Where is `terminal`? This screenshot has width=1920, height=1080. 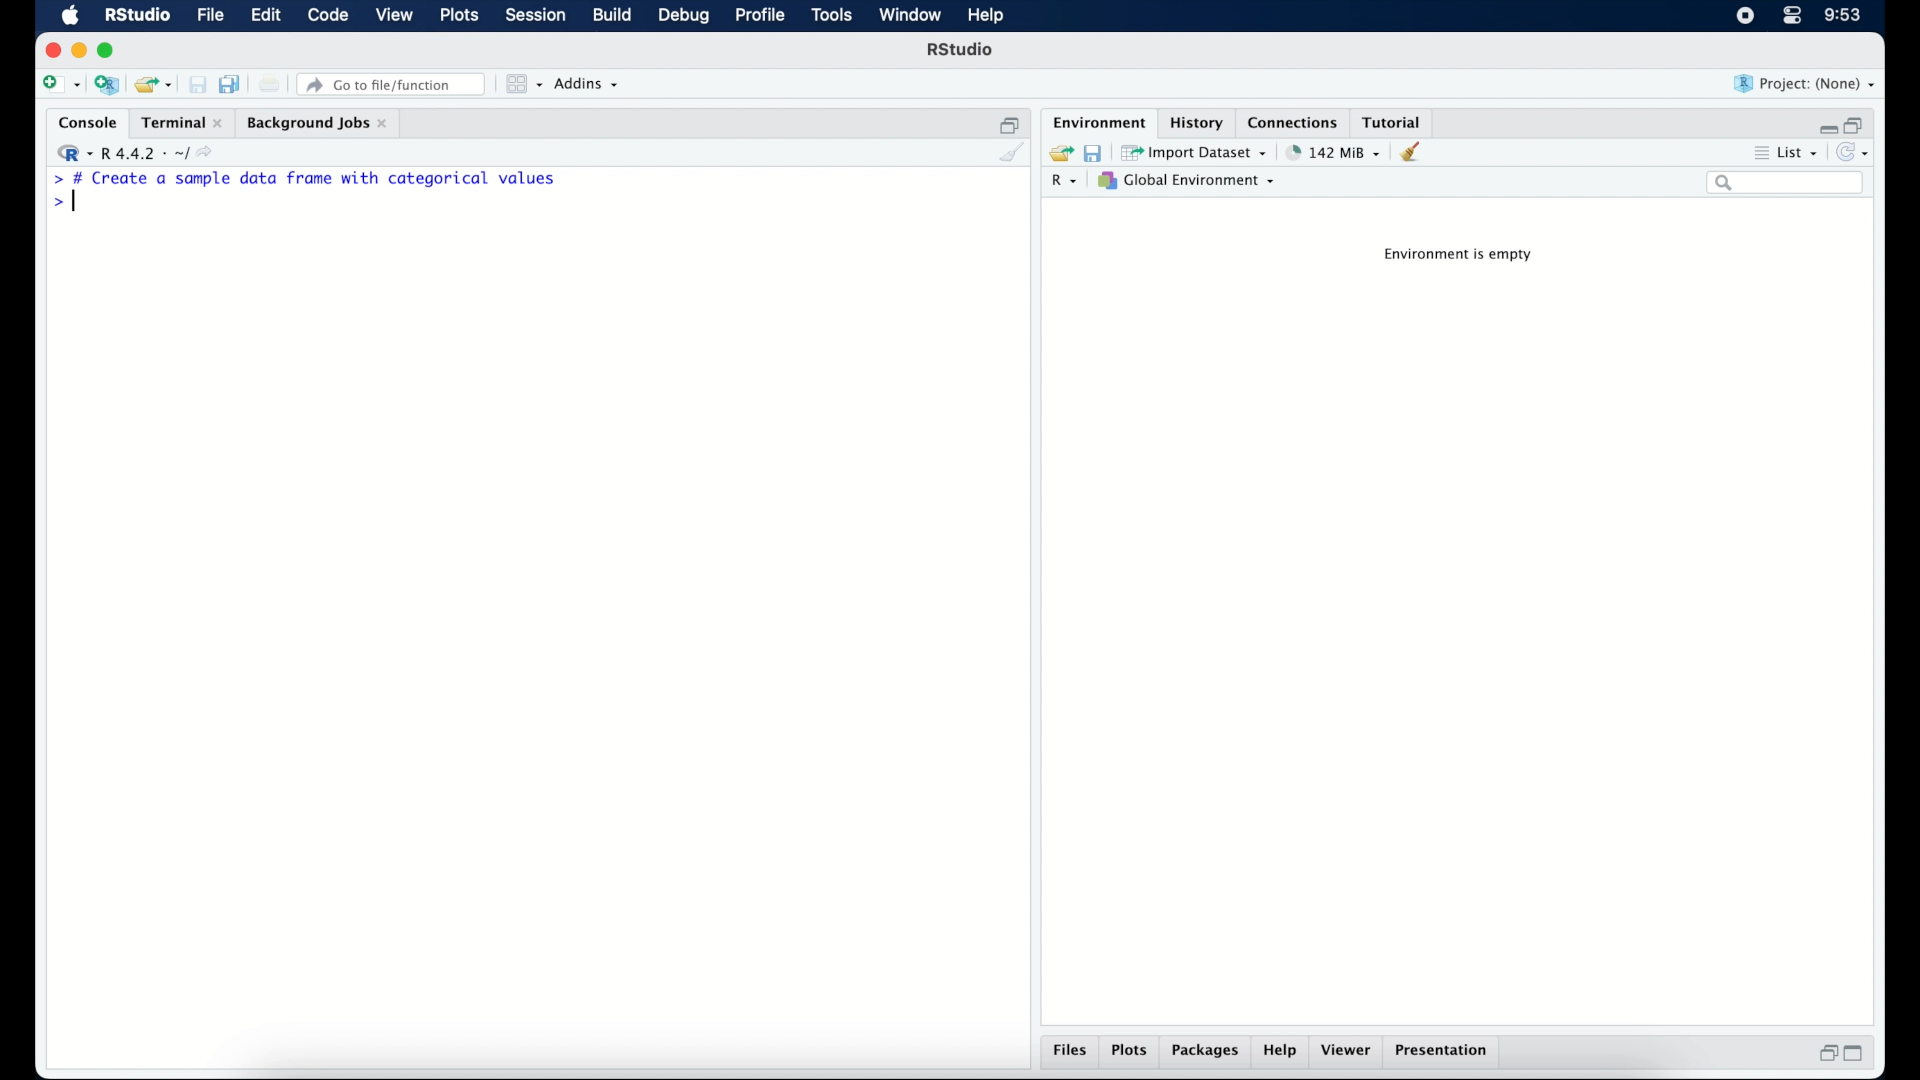
terminal is located at coordinates (179, 120).